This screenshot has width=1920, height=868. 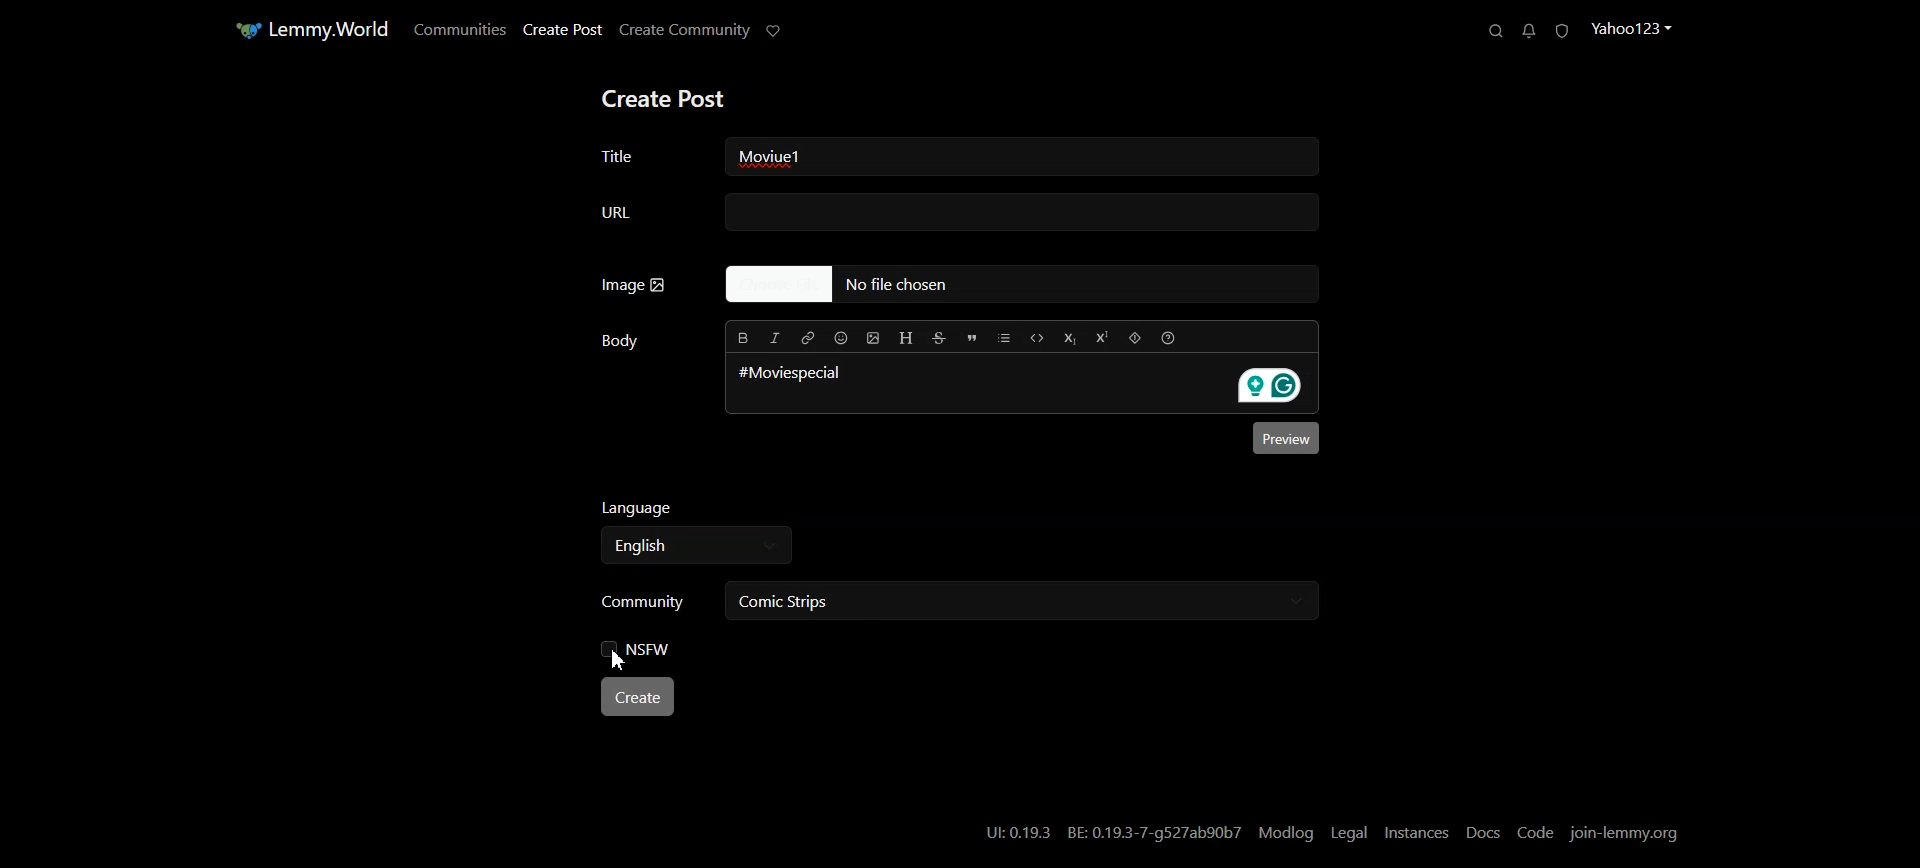 I want to click on Search, so click(x=1490, y=30).